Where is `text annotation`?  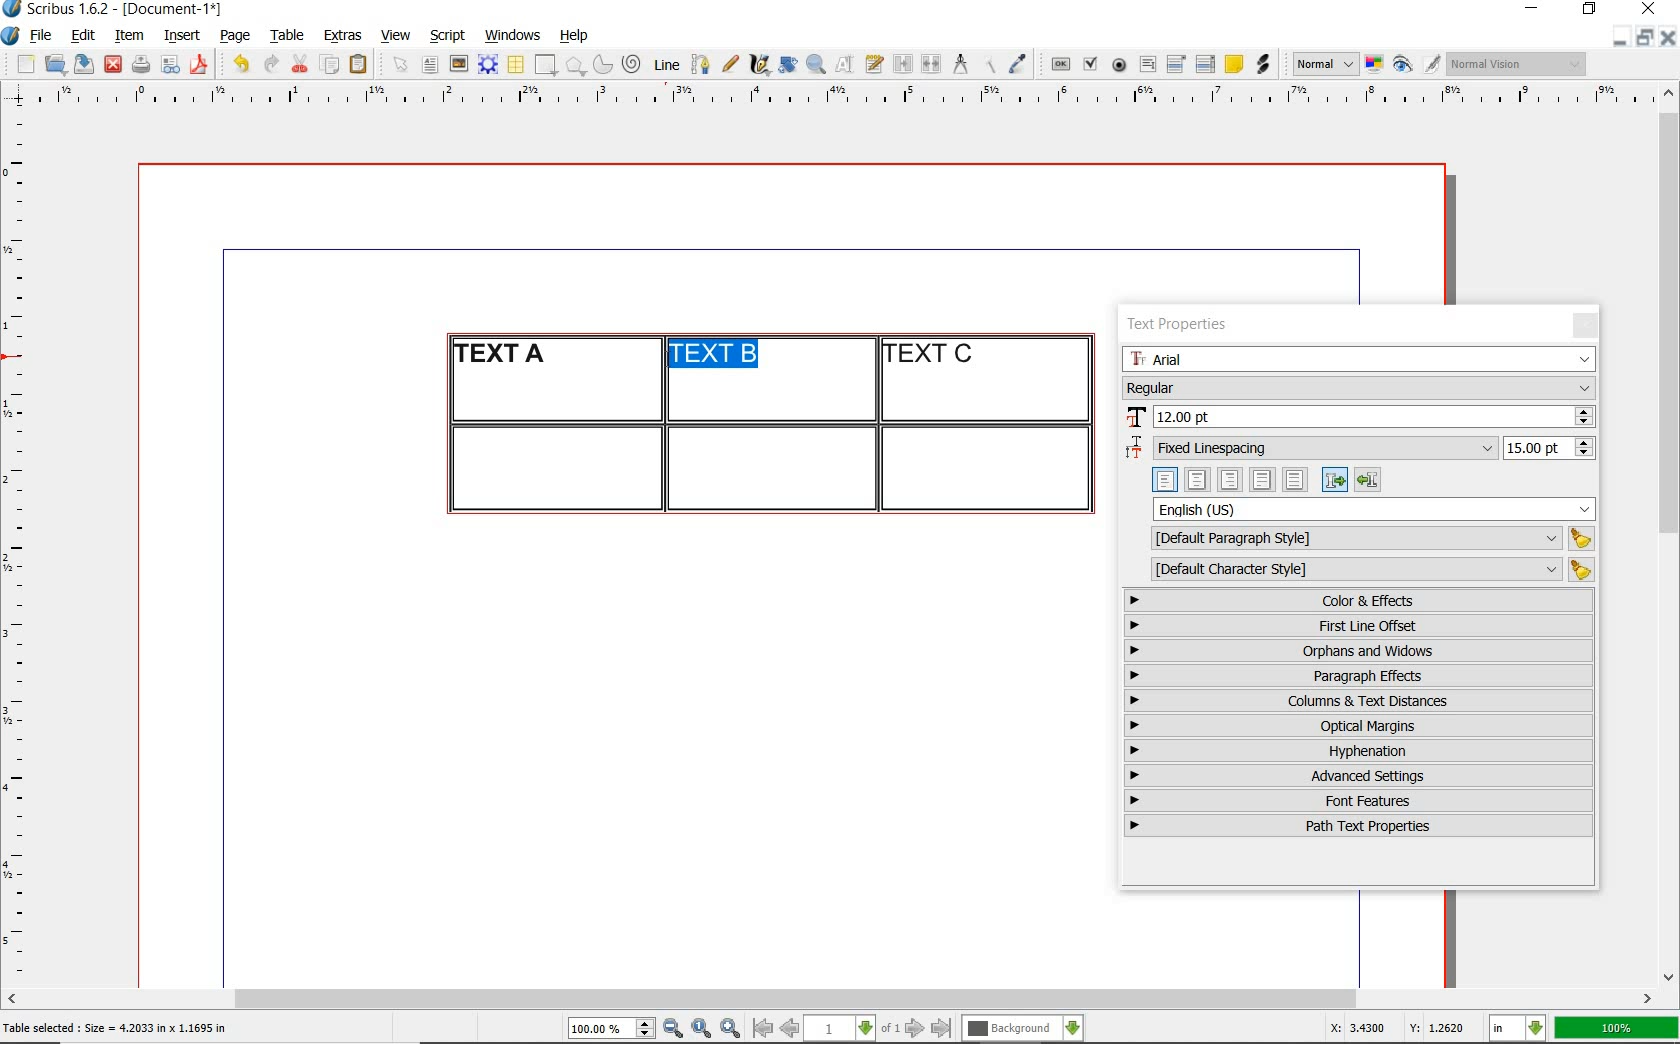
text annotation is located at coordinates (1233, 65).